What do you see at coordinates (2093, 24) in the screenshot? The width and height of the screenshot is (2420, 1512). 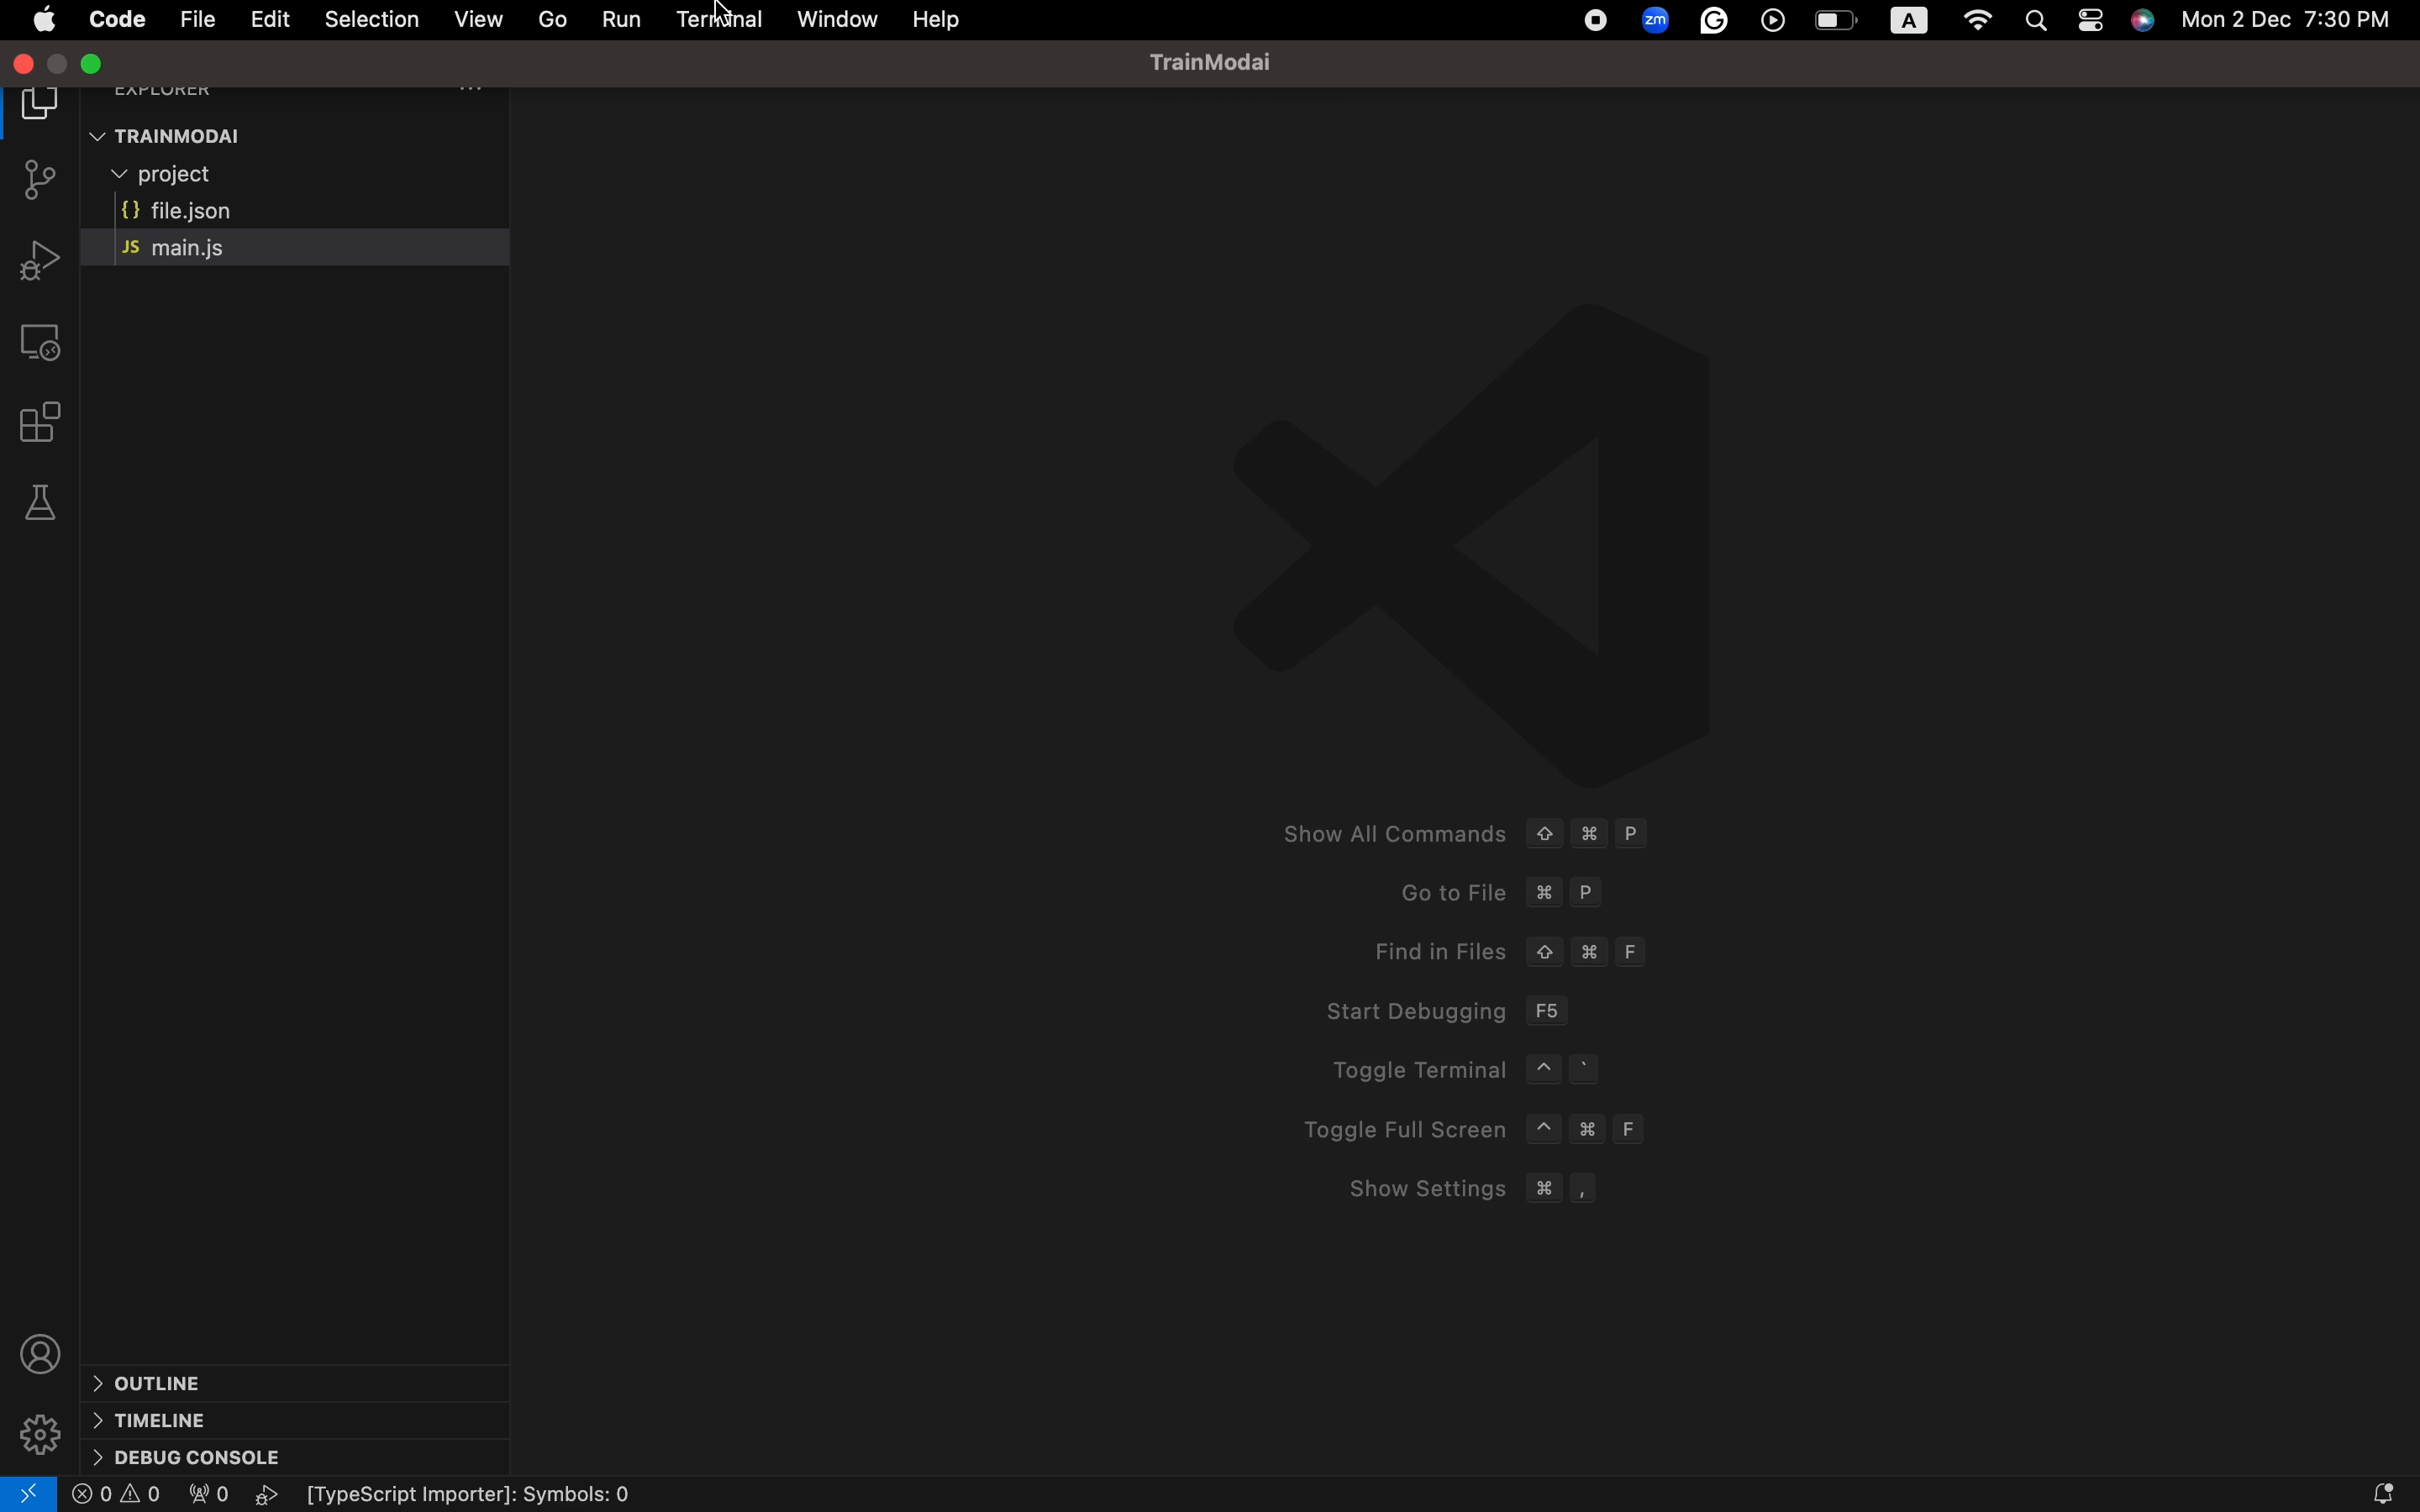 I see `Toggle` at bounding box center [2093, 24].